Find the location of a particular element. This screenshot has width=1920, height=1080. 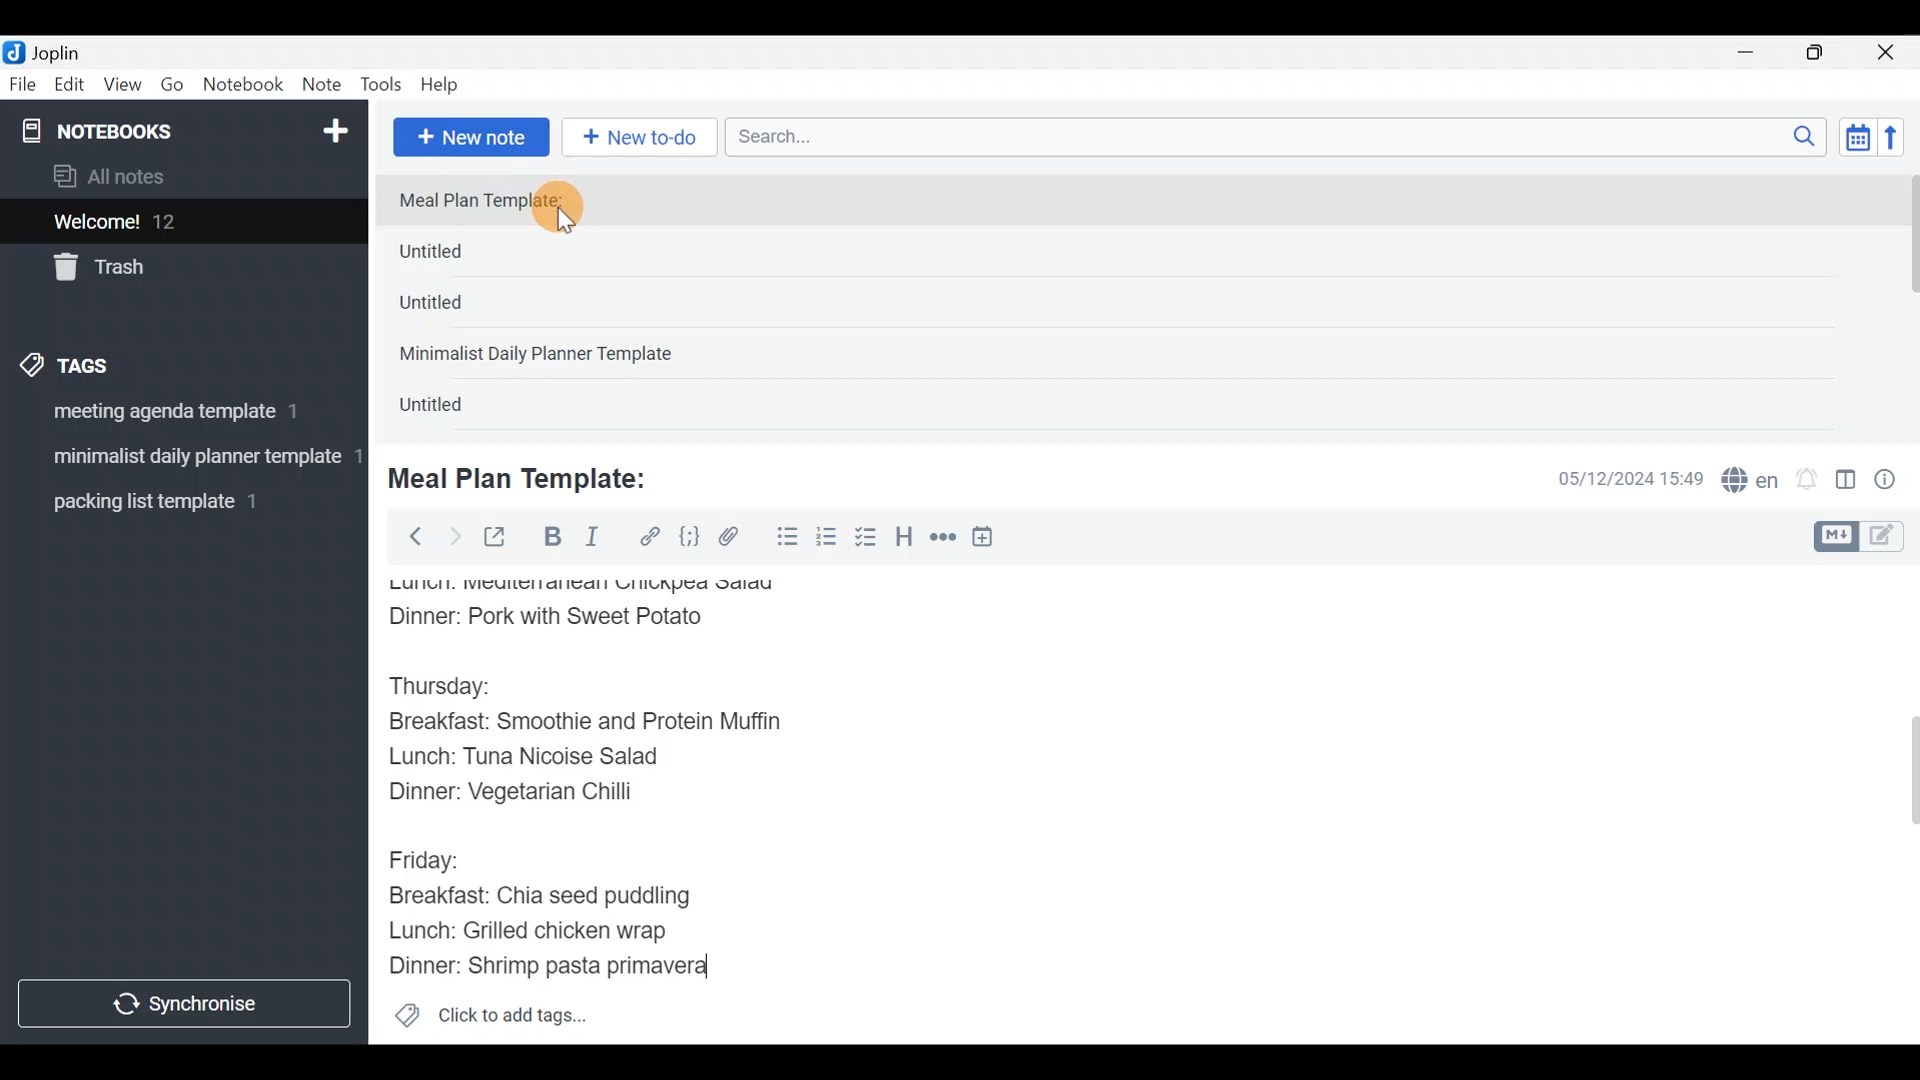

Date & time is located at coordinates (1615, 478).